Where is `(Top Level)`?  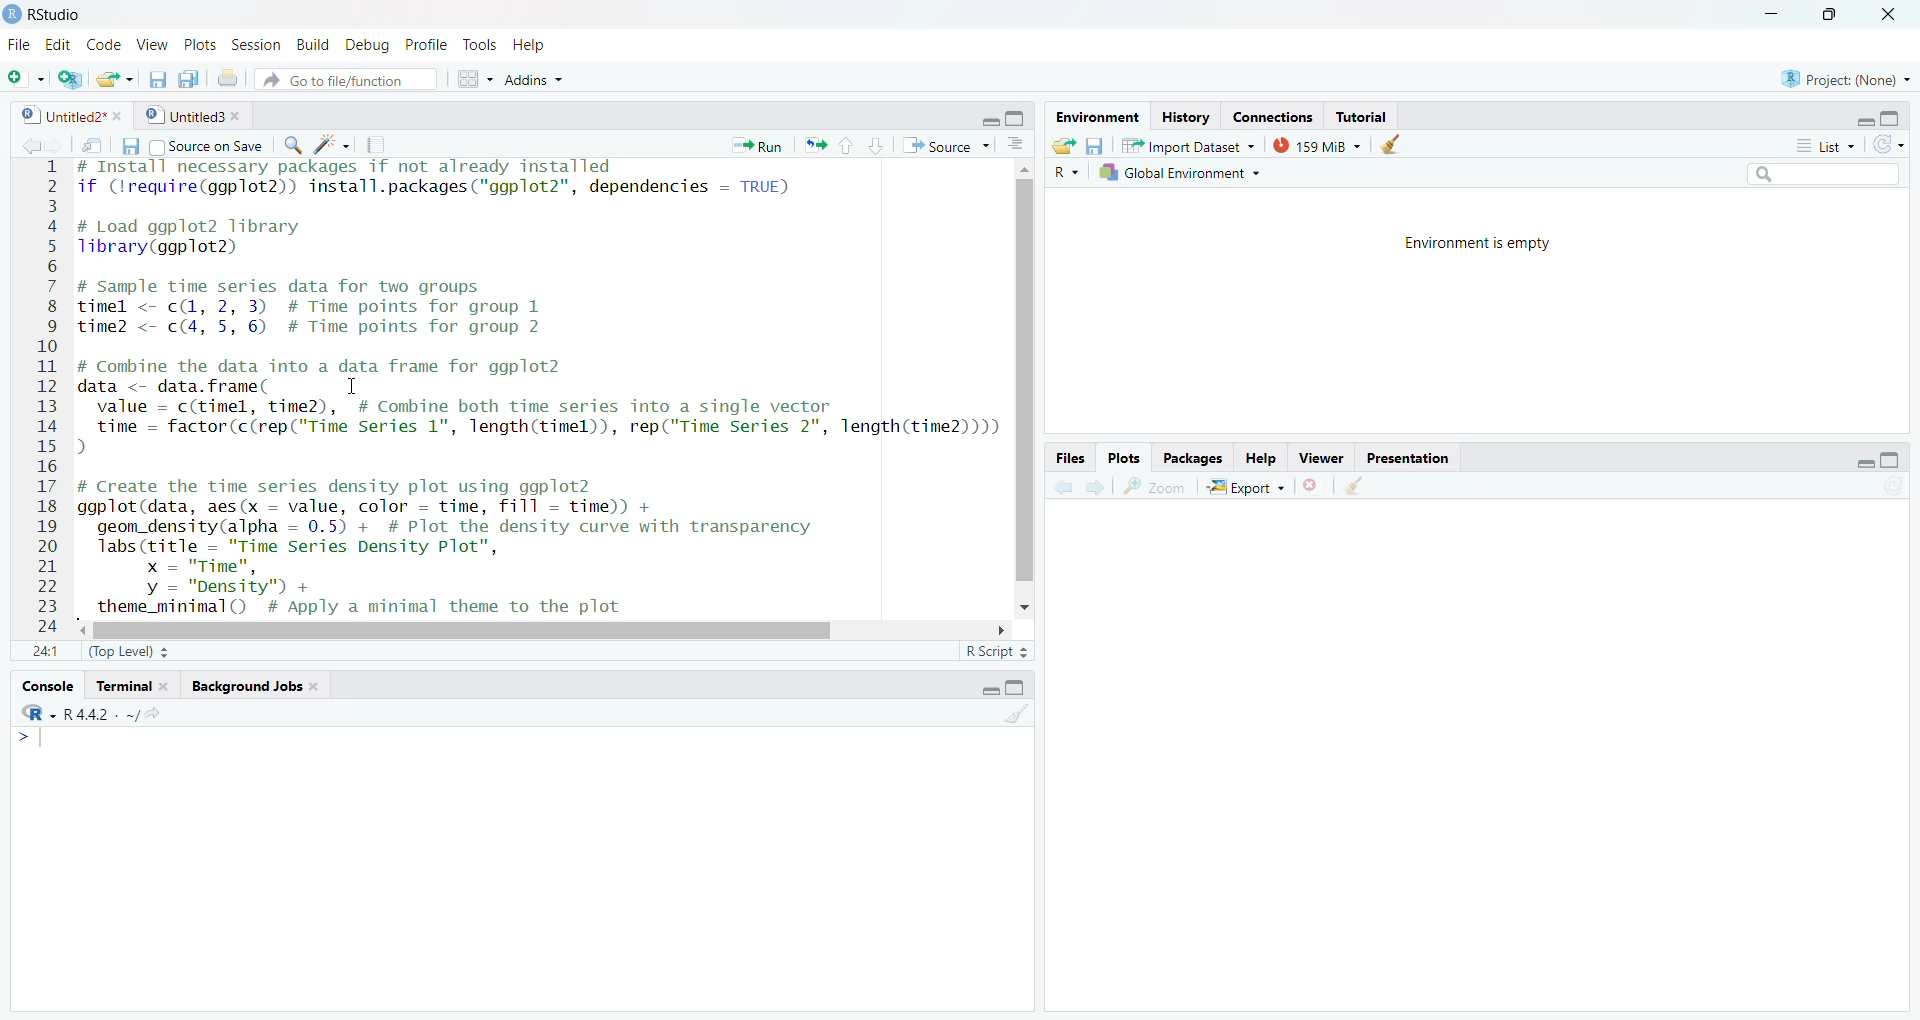 (Top Level) is located at coordinates (127, 651).